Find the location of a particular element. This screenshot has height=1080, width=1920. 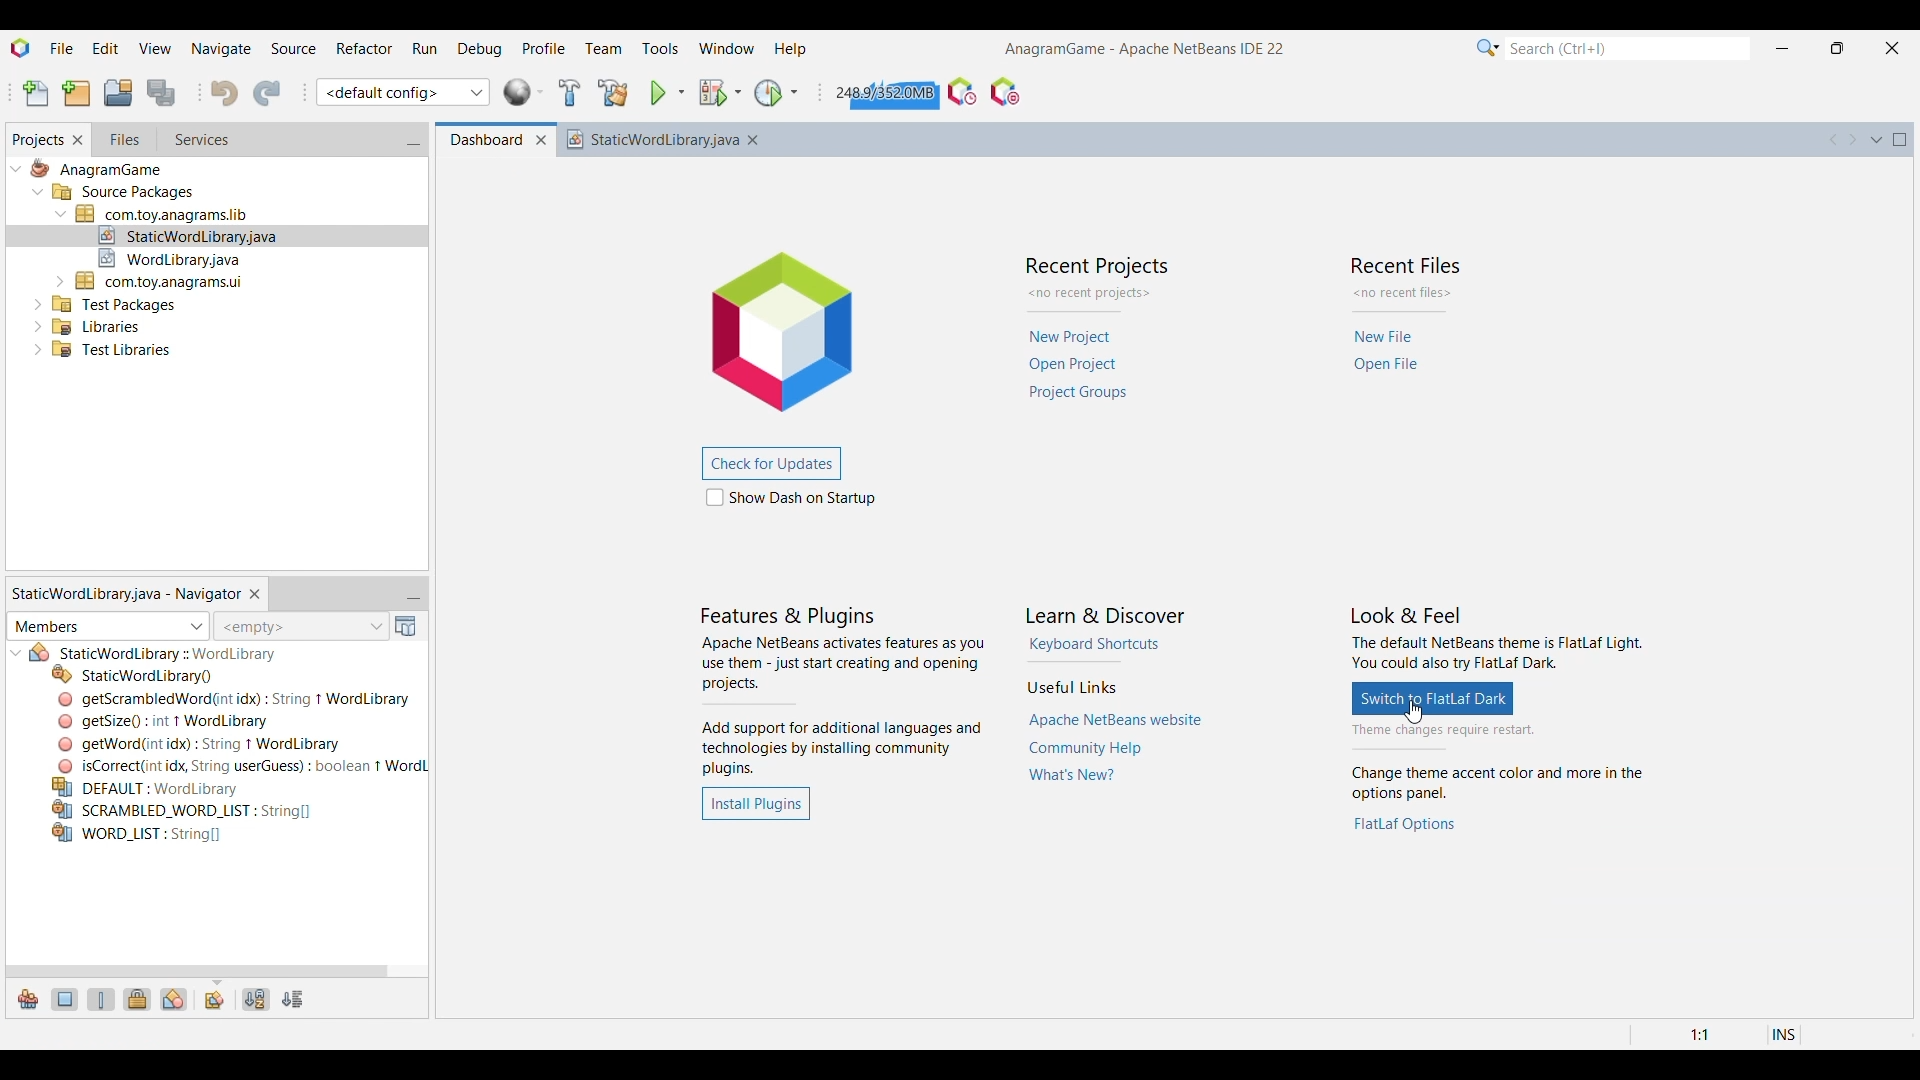

Scroll documents right is located at coordinates (1851, 140).